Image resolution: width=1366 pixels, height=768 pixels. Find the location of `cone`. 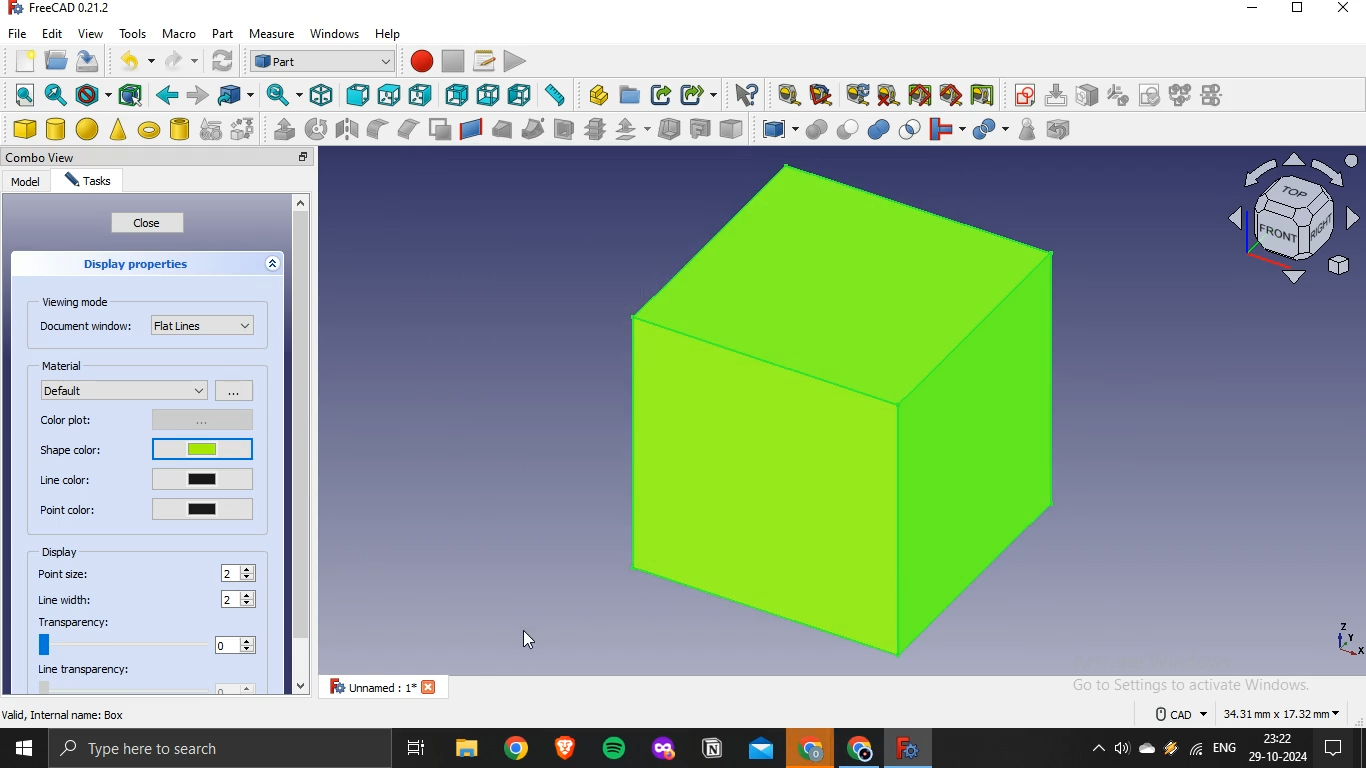

cone is located at coordinates (118, 129).